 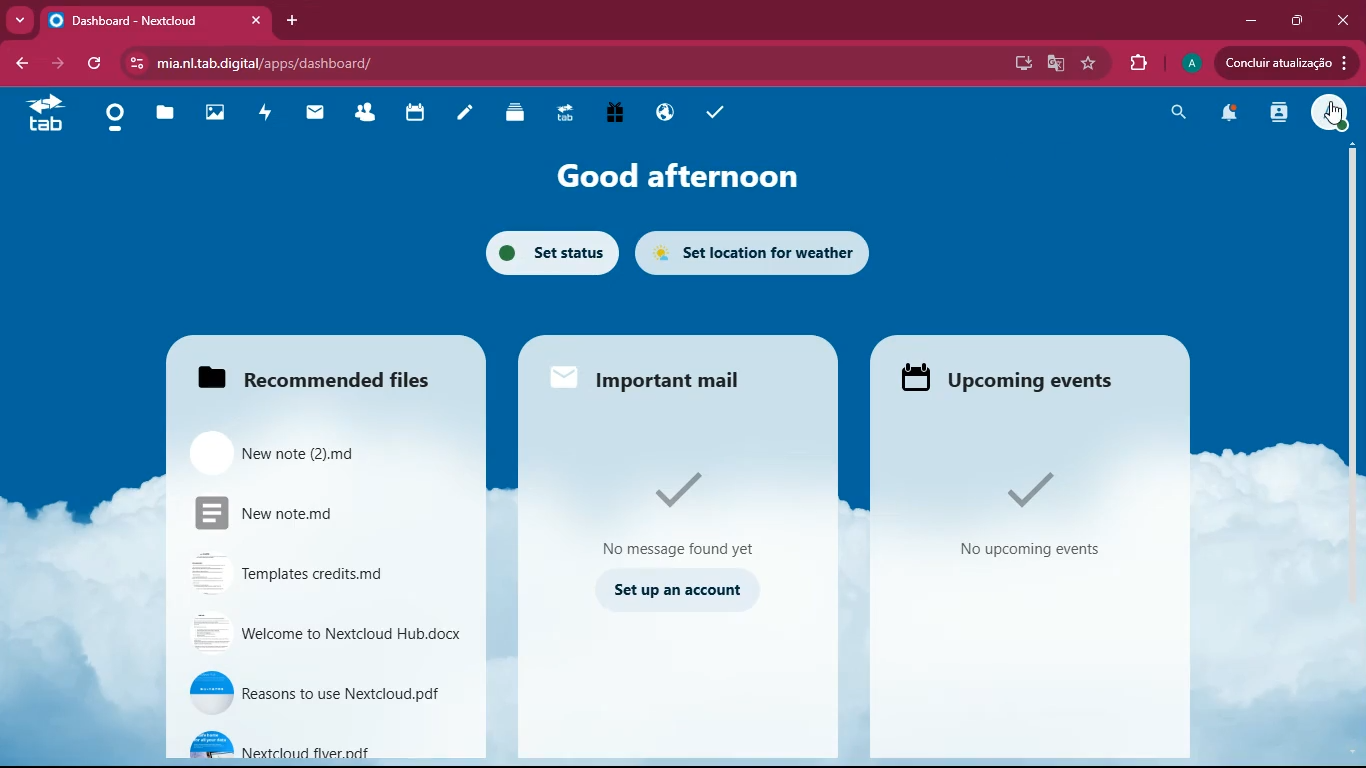 What do you see at coordinates (1227, 115) in the screenshot?
I see `notifications` at bounding box center [1227, 115].